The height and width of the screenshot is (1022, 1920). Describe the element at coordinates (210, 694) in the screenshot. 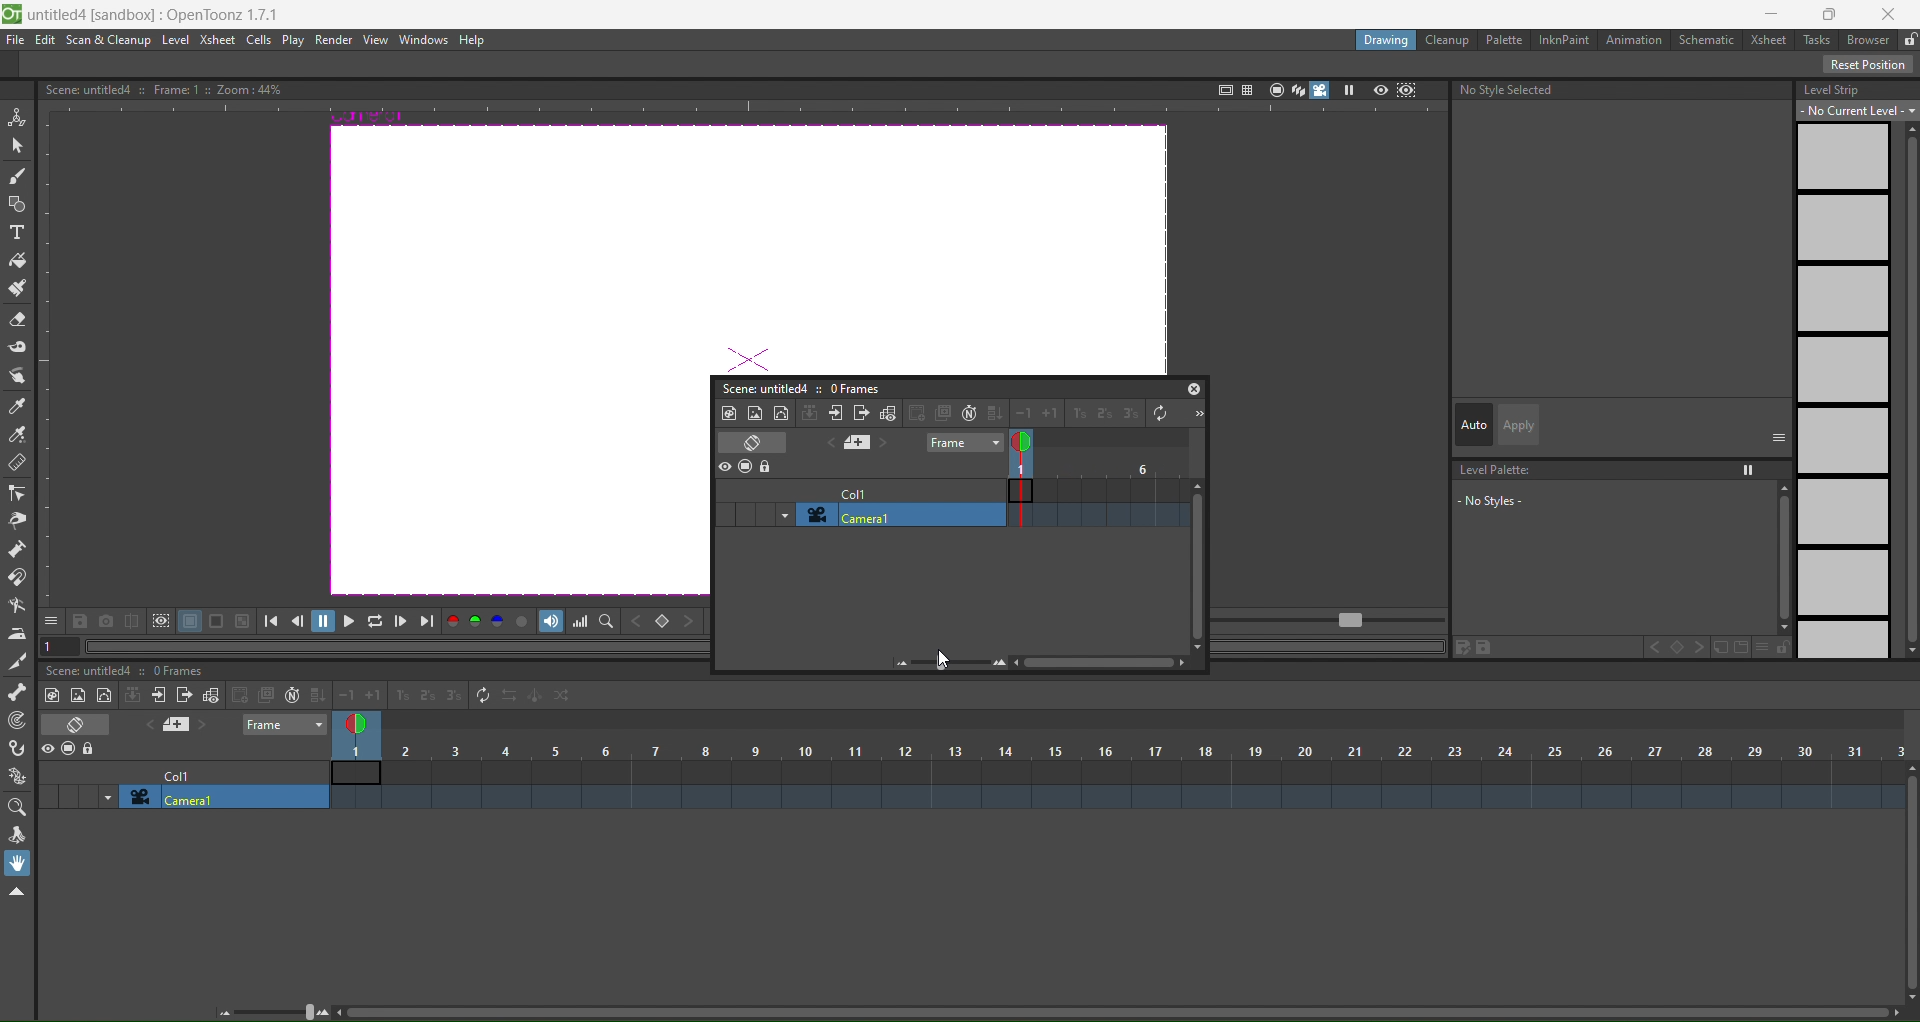

I see `toggle edit in place` at that location.